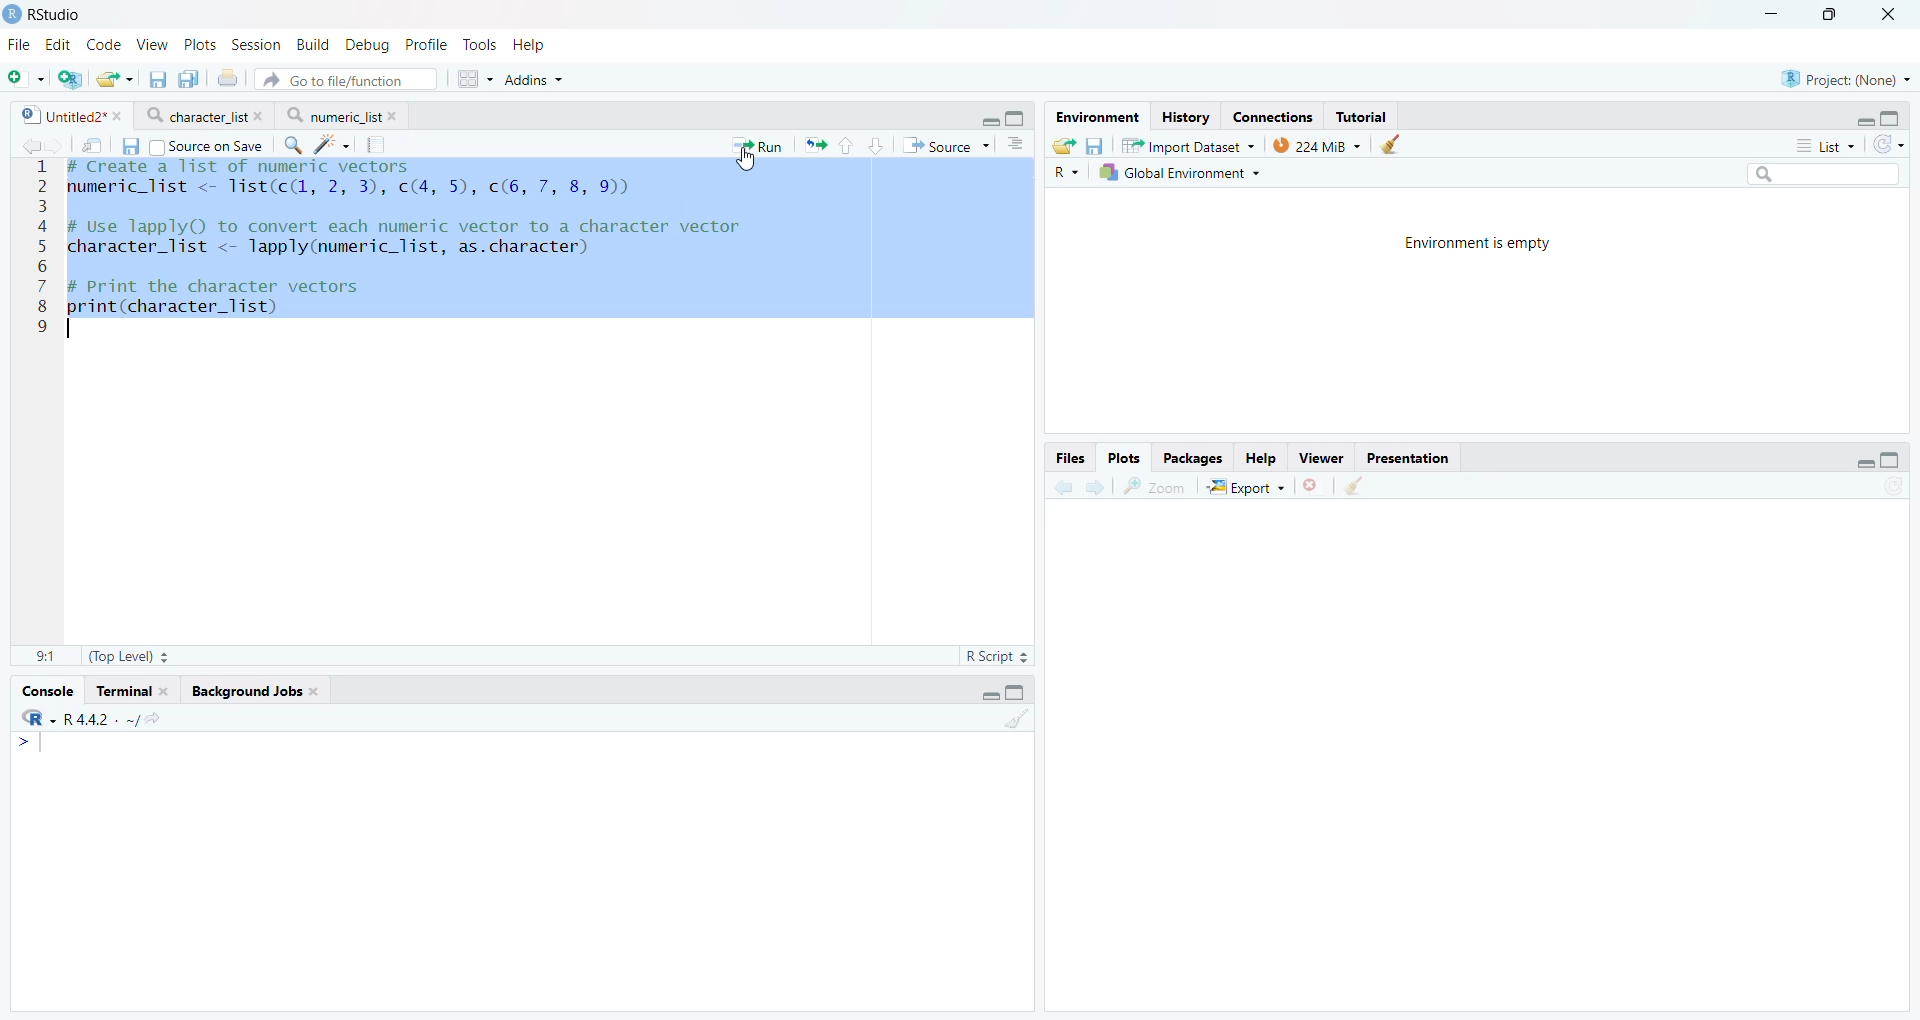 The image size is (1920, 1020). I want to click on Environment, so click(1096, 116).